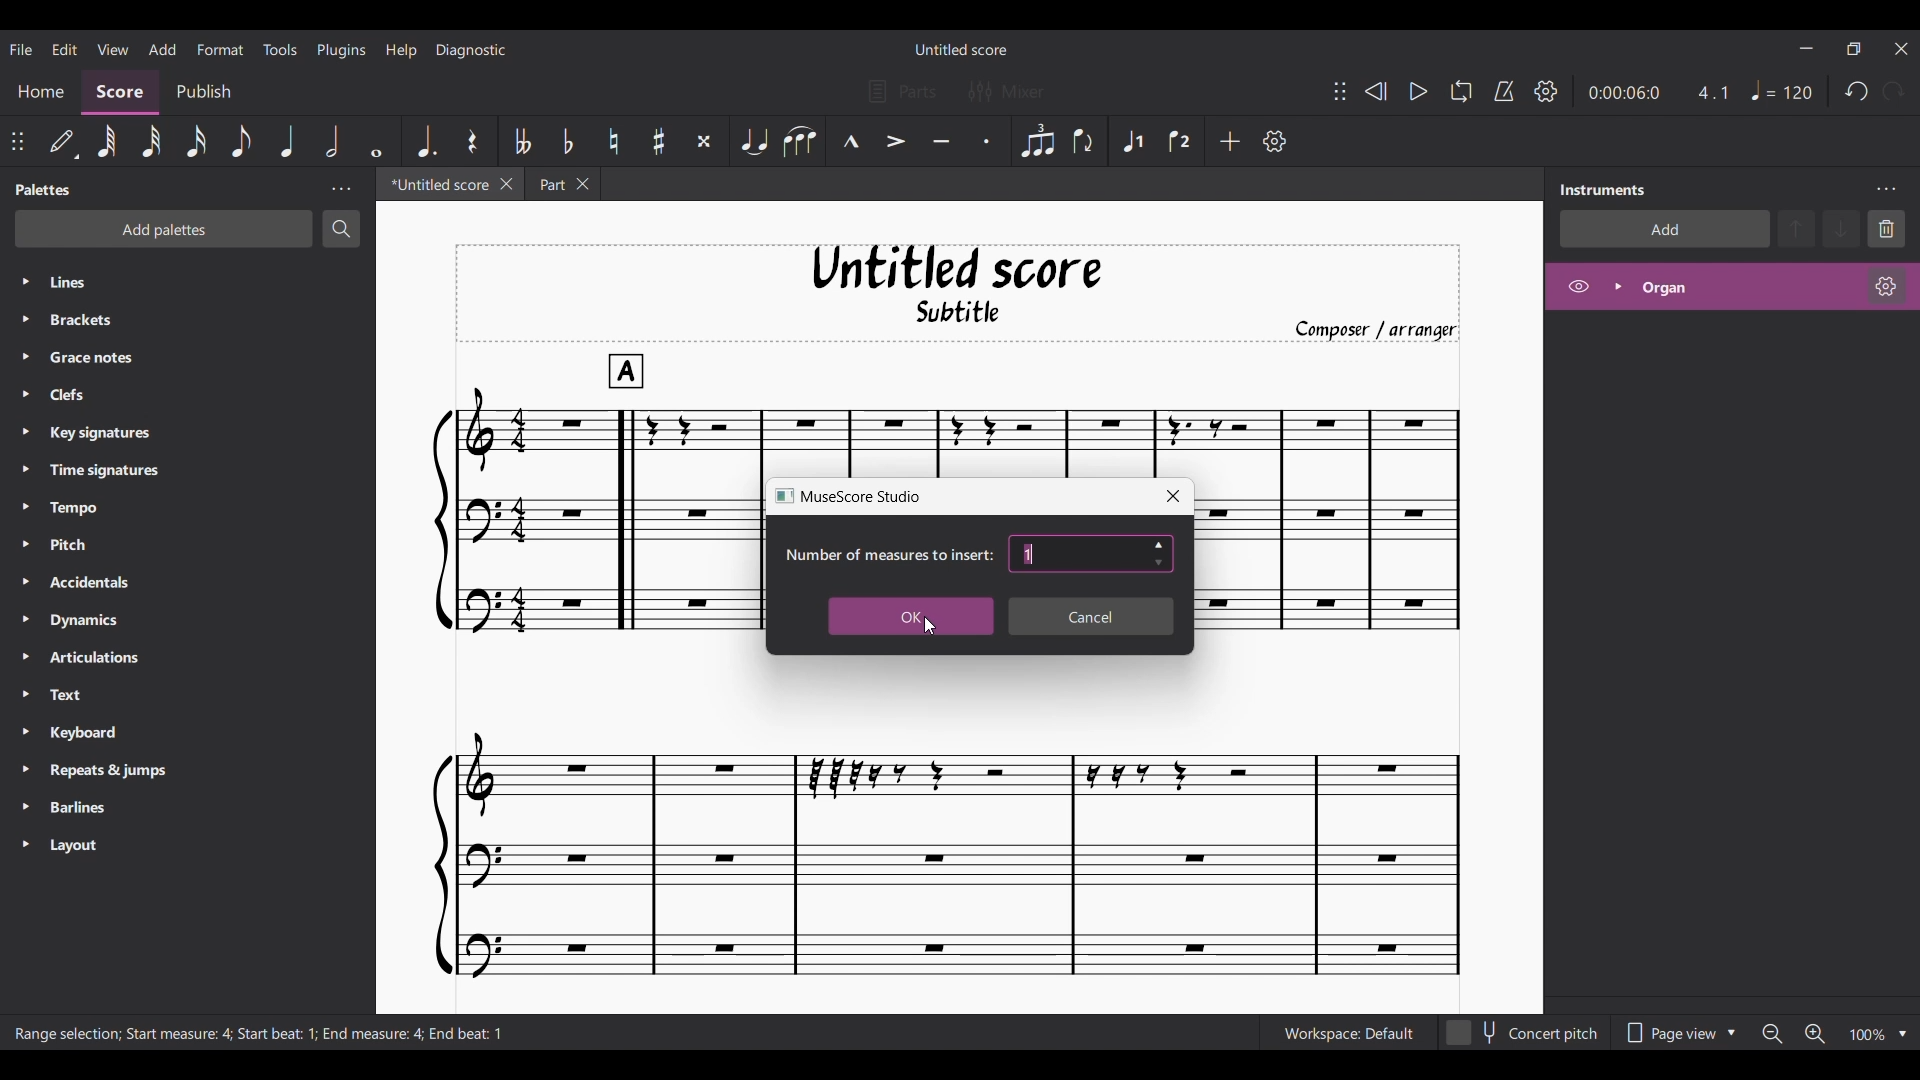 The image size is (1920, 1080). Describe the element at coordinates (1460, 91) in the screenshot. I see `Looping playback` at that location.